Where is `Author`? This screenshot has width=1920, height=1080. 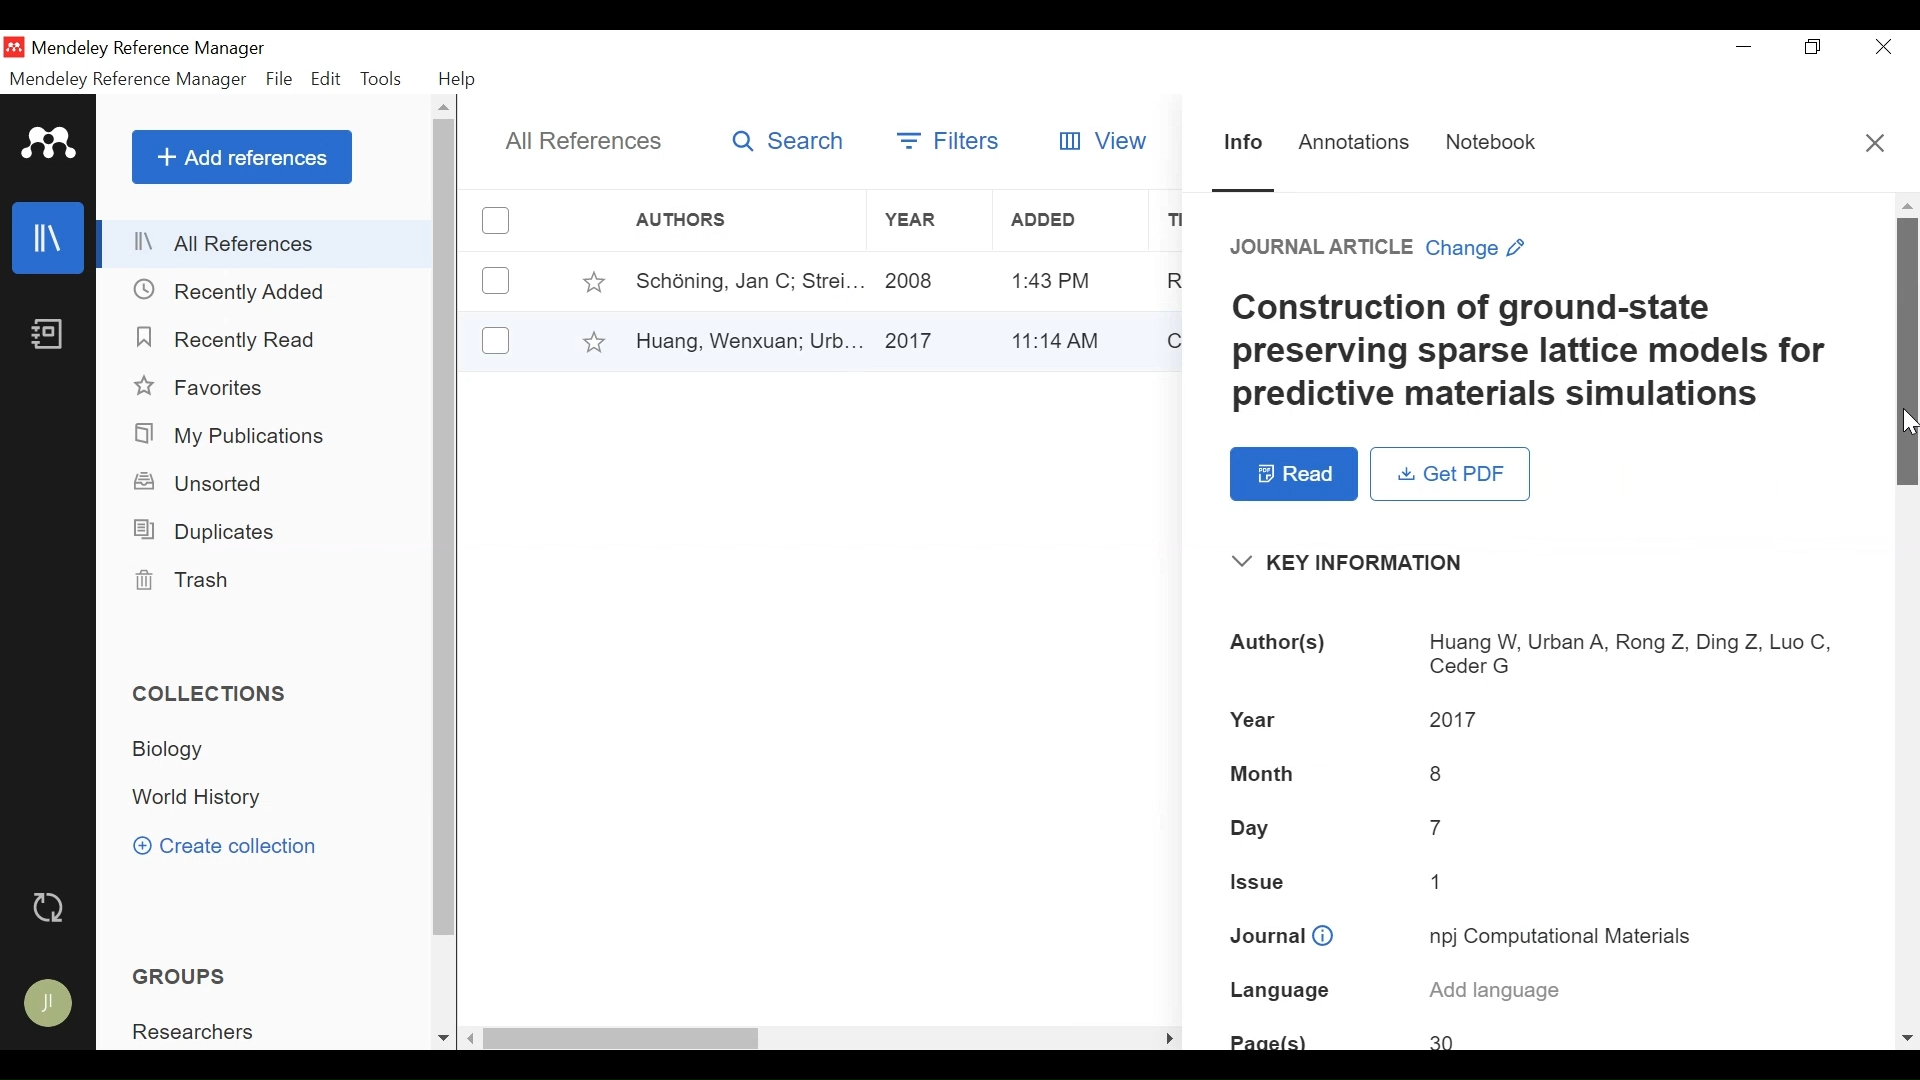 Author is located at coordinates (715, 220).